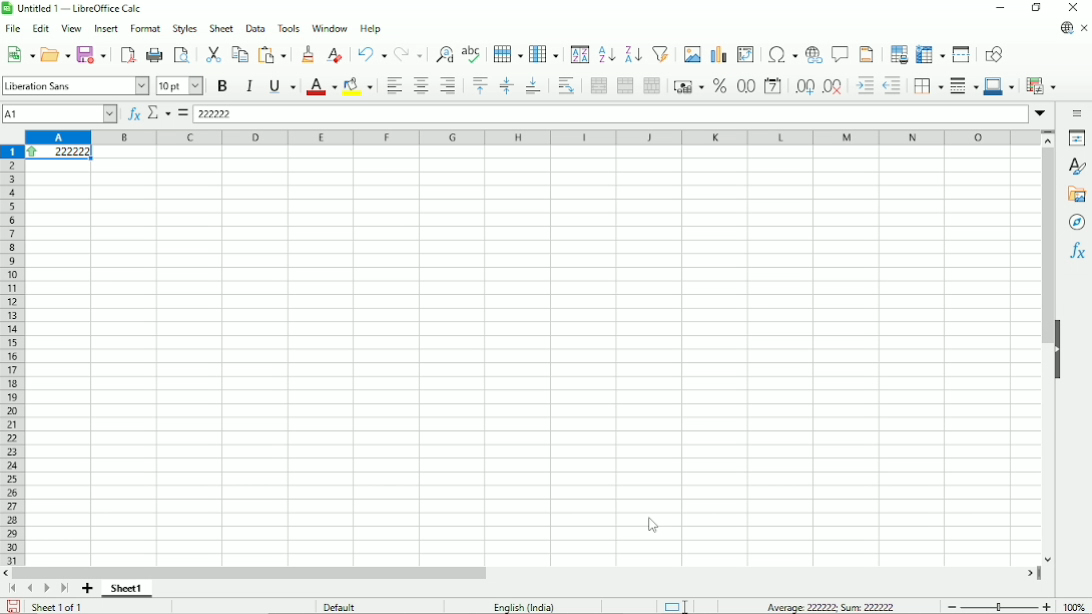 Image resolution: width=1092 pixels, height=614 pixels. Describe the element at coordinates (688, 86) in the screenshot. I see `Format as currency` at that location.